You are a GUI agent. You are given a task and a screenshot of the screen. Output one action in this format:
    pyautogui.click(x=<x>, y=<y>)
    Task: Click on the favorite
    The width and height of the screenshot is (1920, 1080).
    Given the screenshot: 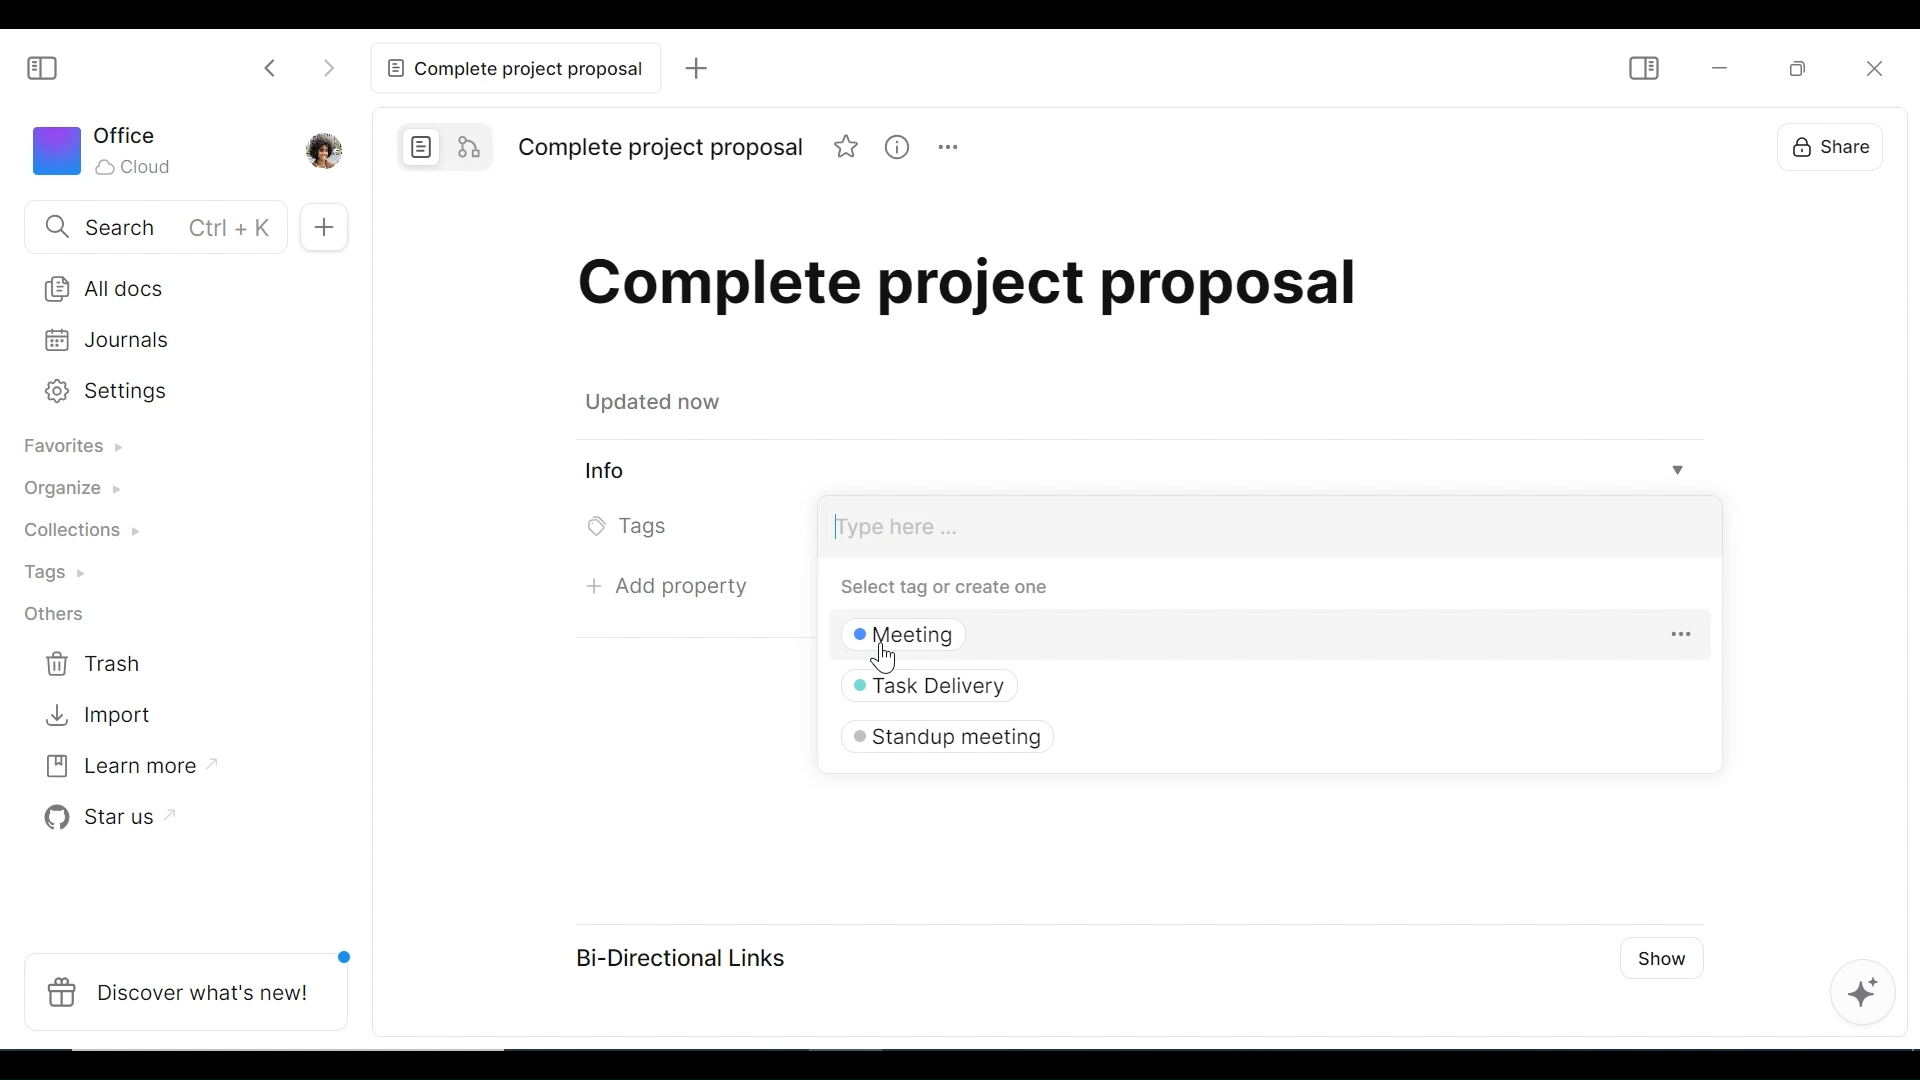 What is the action you would take?
    pyautogui.click(x=848, y=150)
    